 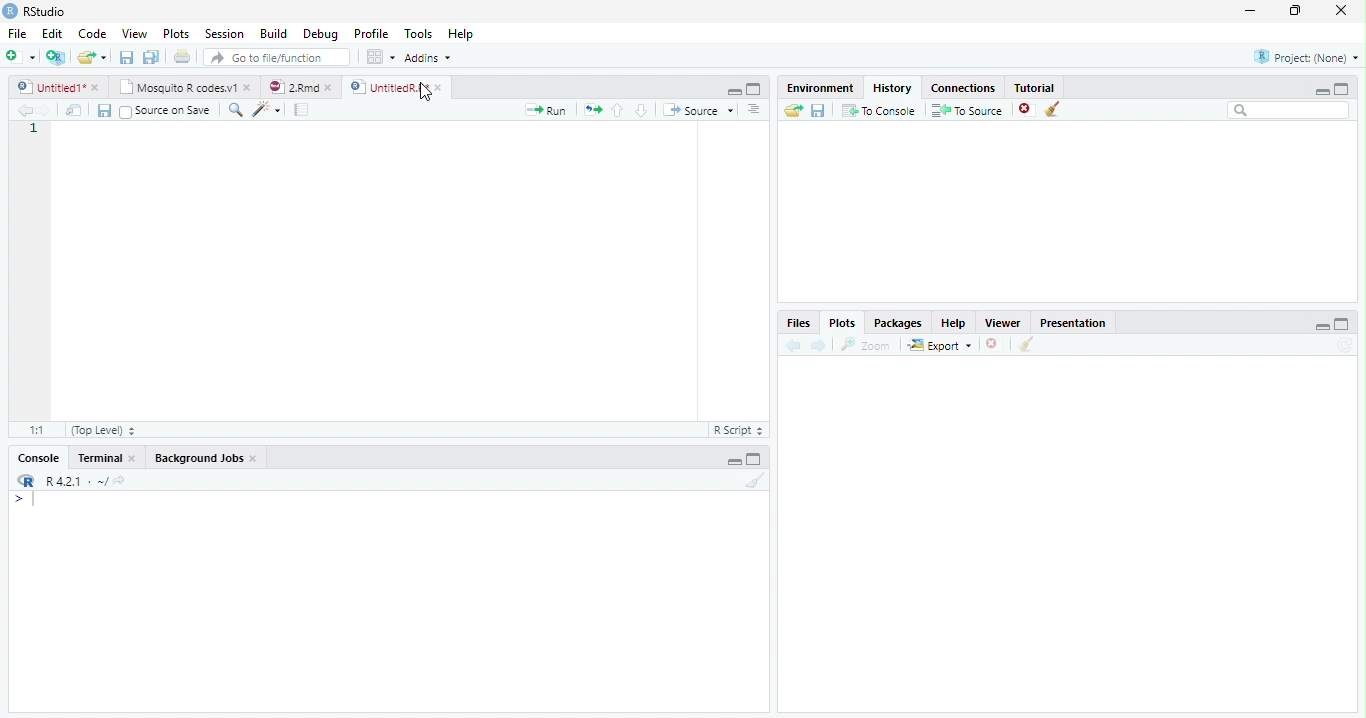 I want to click on Save all, so click(x=108, y=112).